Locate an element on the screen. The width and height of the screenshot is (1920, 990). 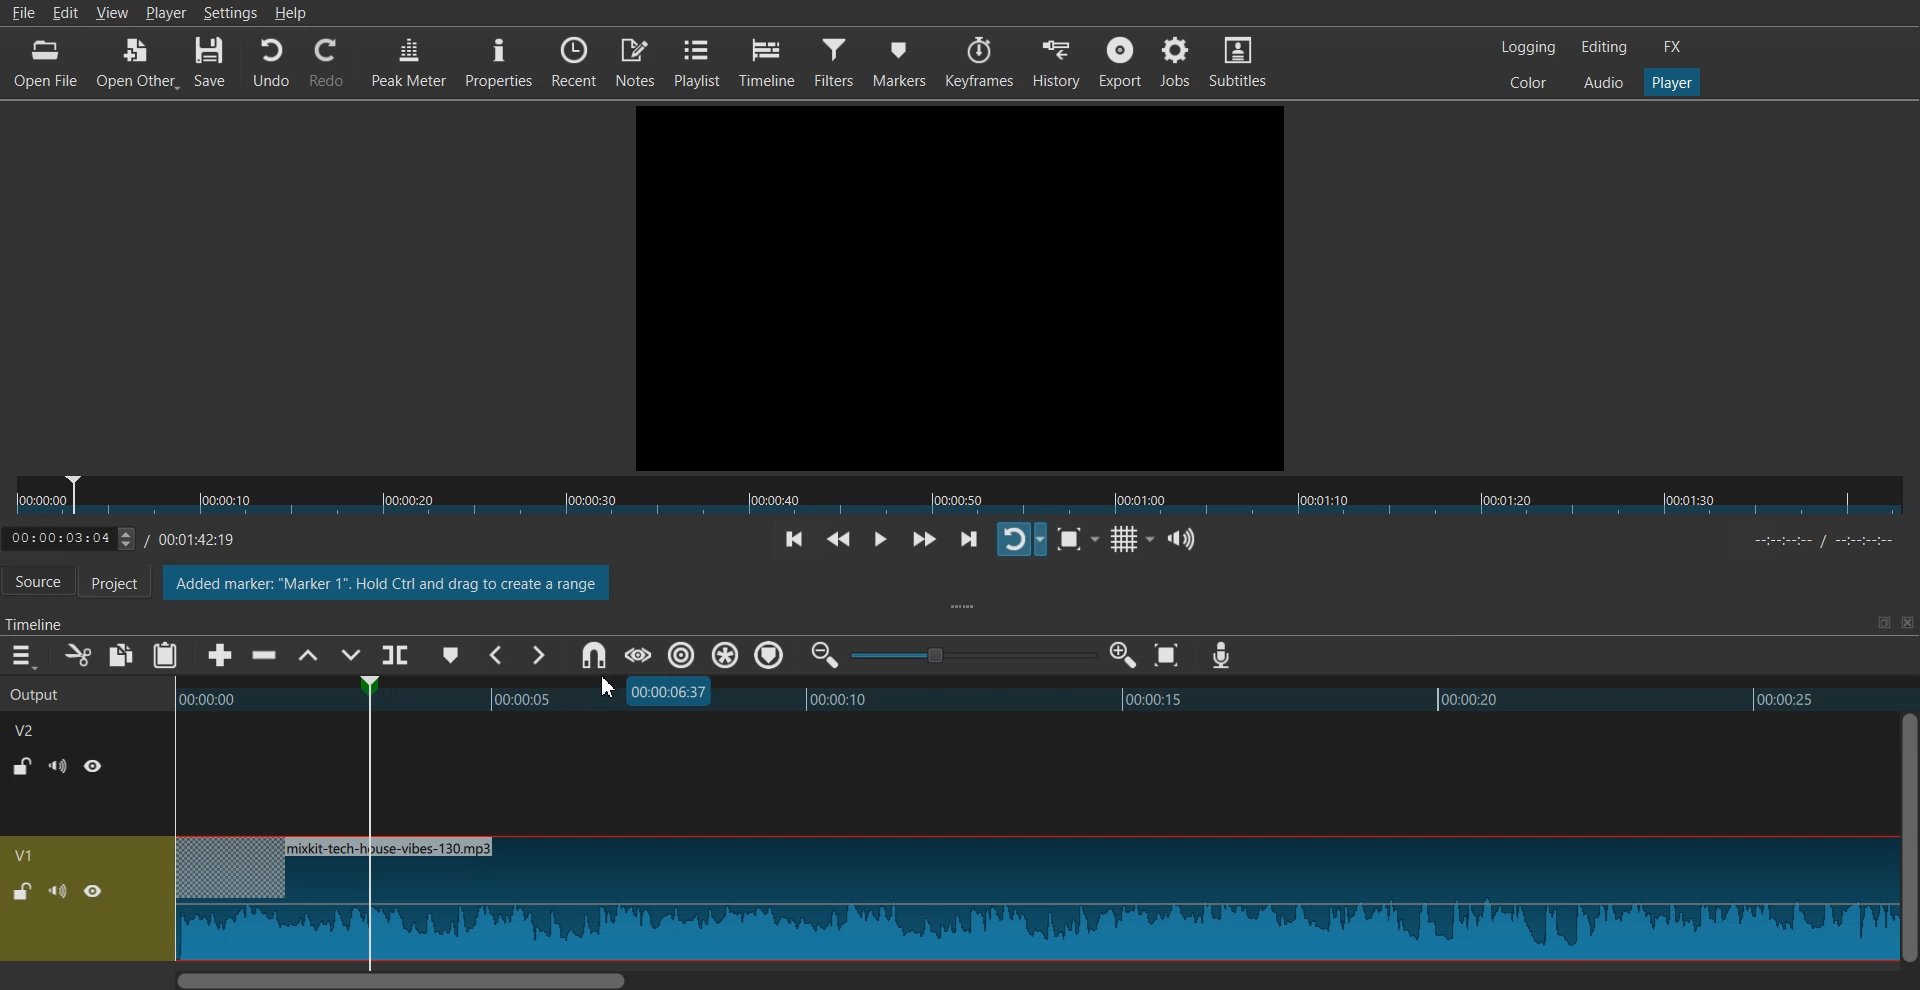
Previous Marker is located at coordinates (498, 655).